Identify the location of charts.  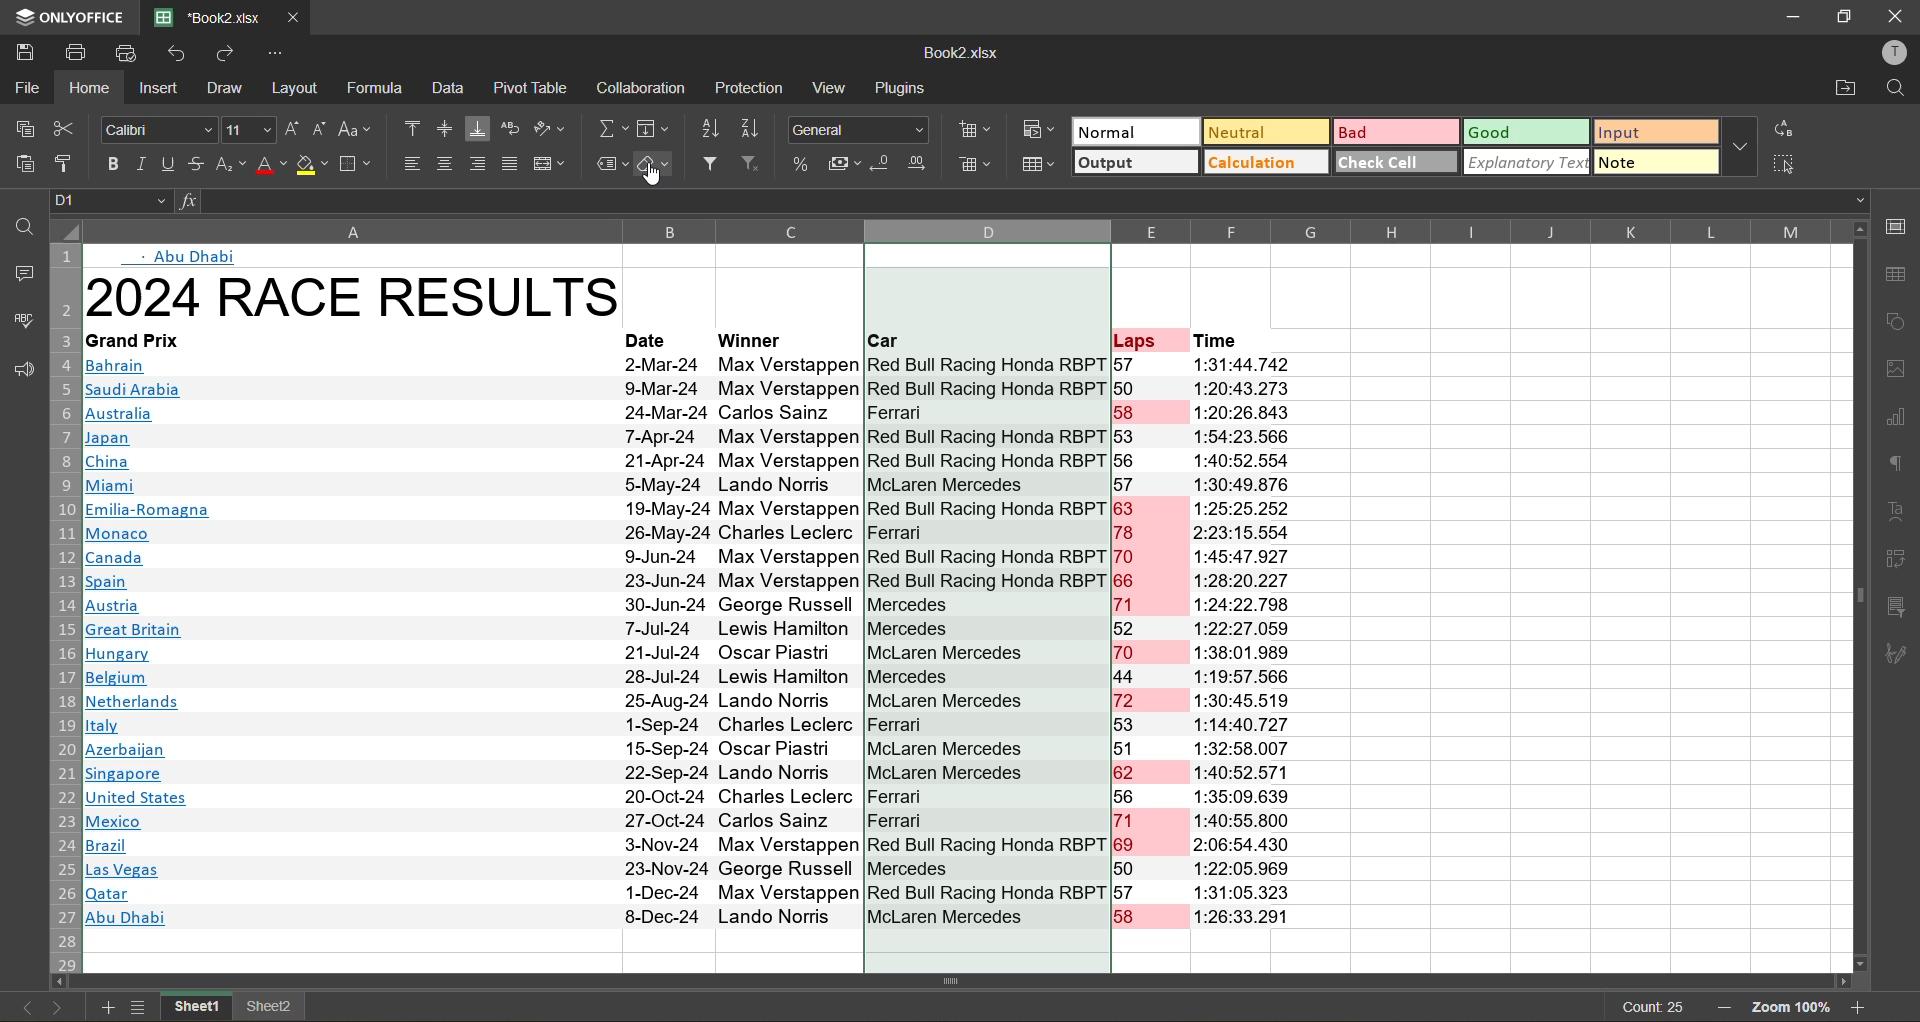
(1902, 419).